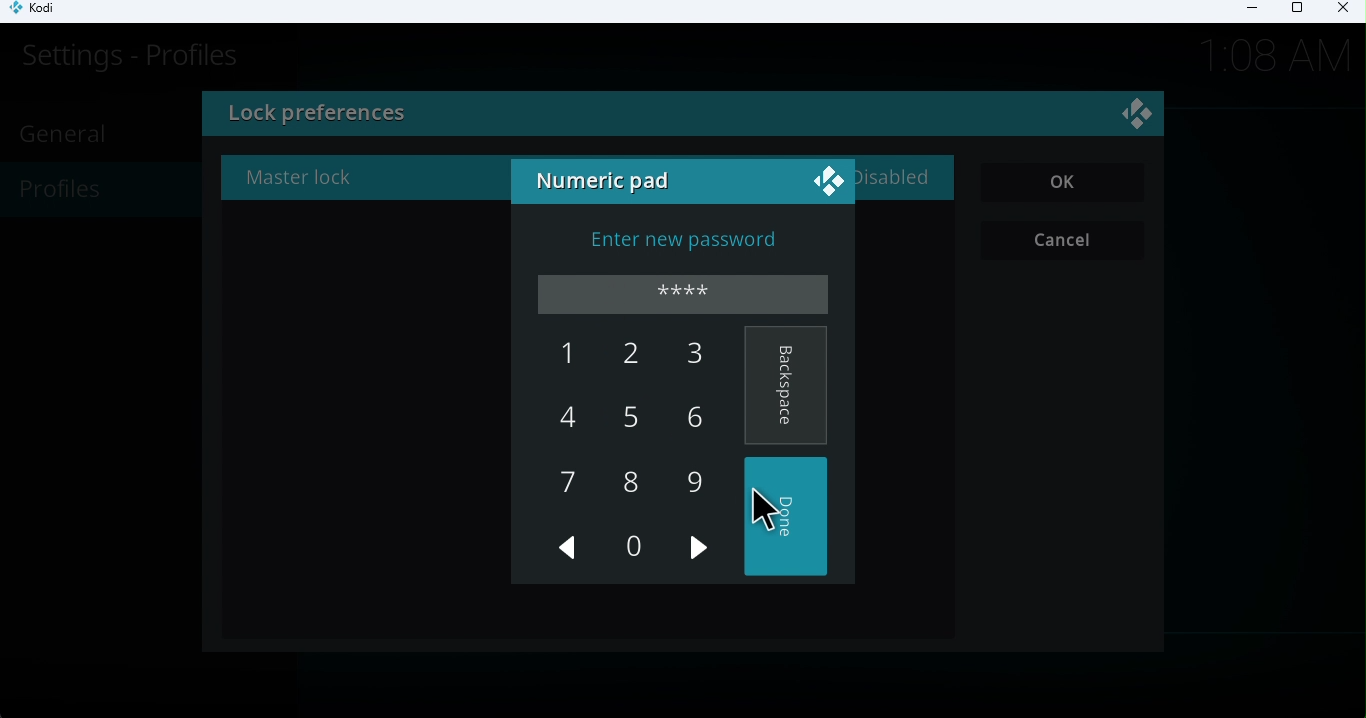 The height and width of the screenshot is (718, 1366). Describe the element at coordinates (305, 182) in the screenshot. I see `Master lock` at that location.